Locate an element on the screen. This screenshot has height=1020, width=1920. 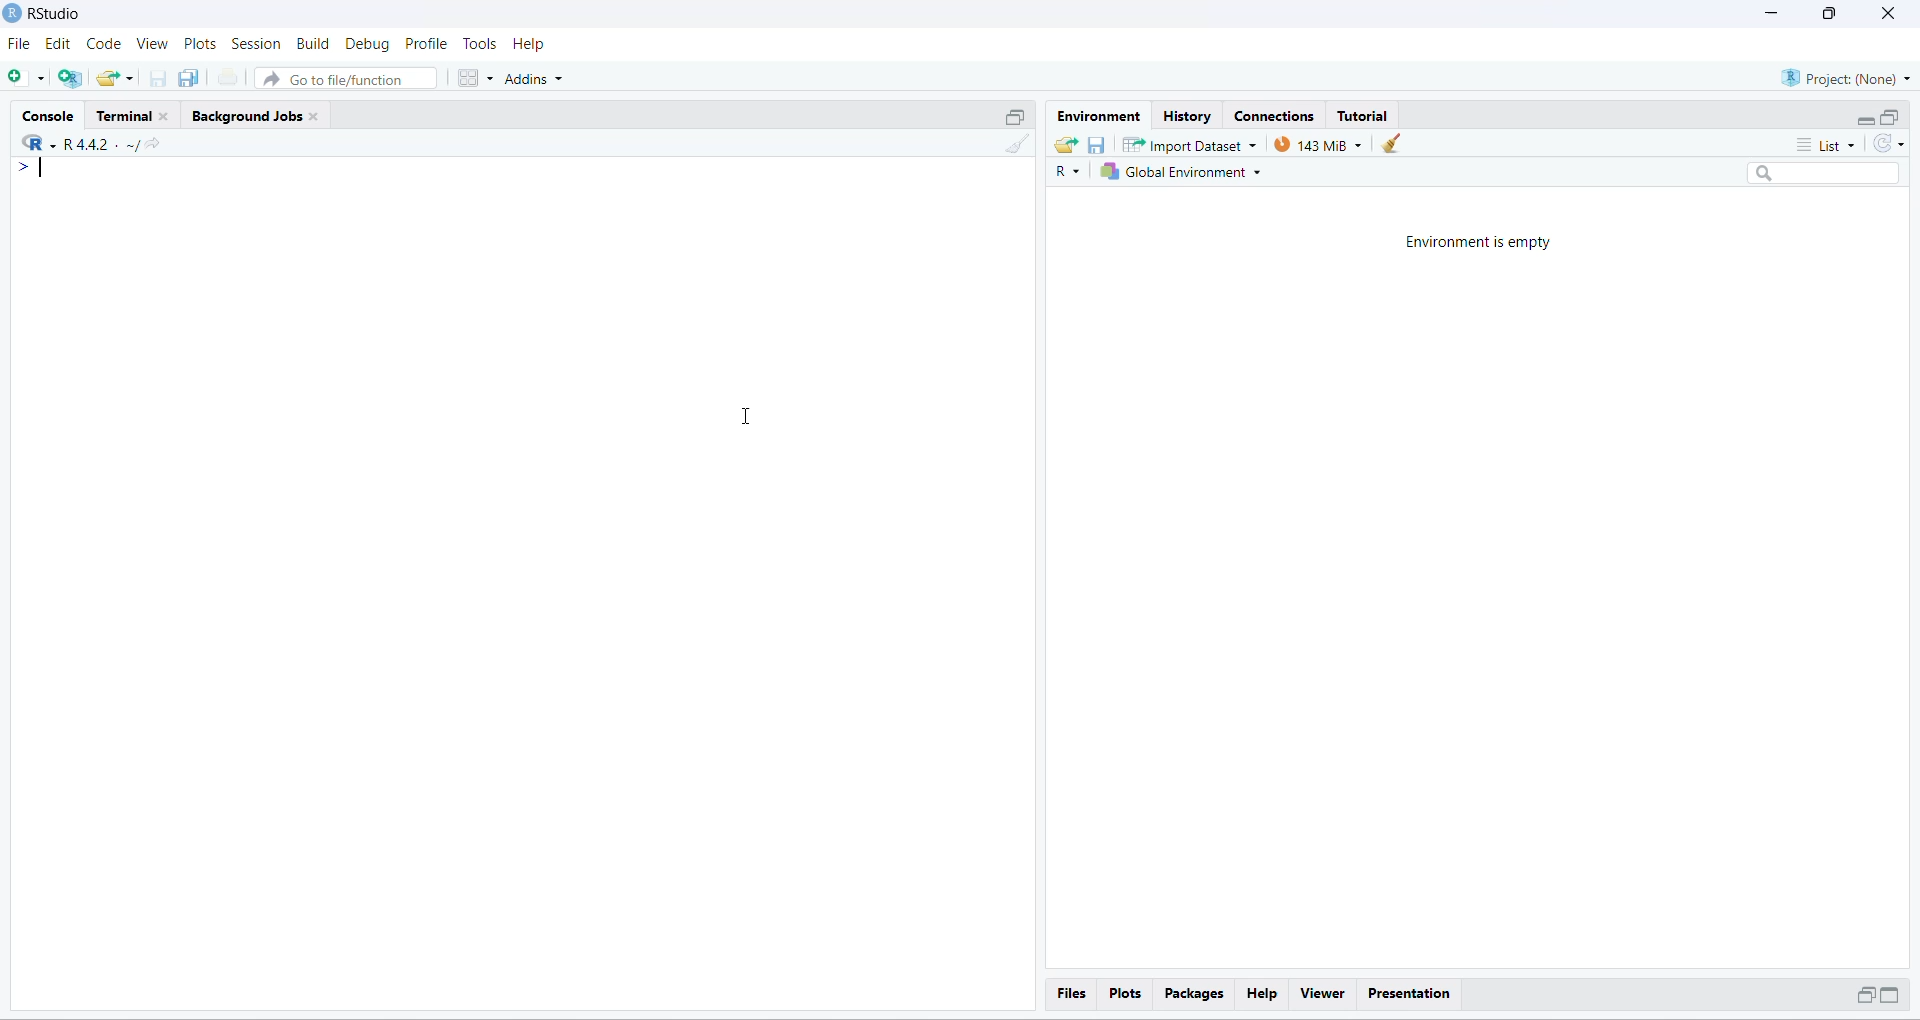
help is located at coordinates (1264, 994).